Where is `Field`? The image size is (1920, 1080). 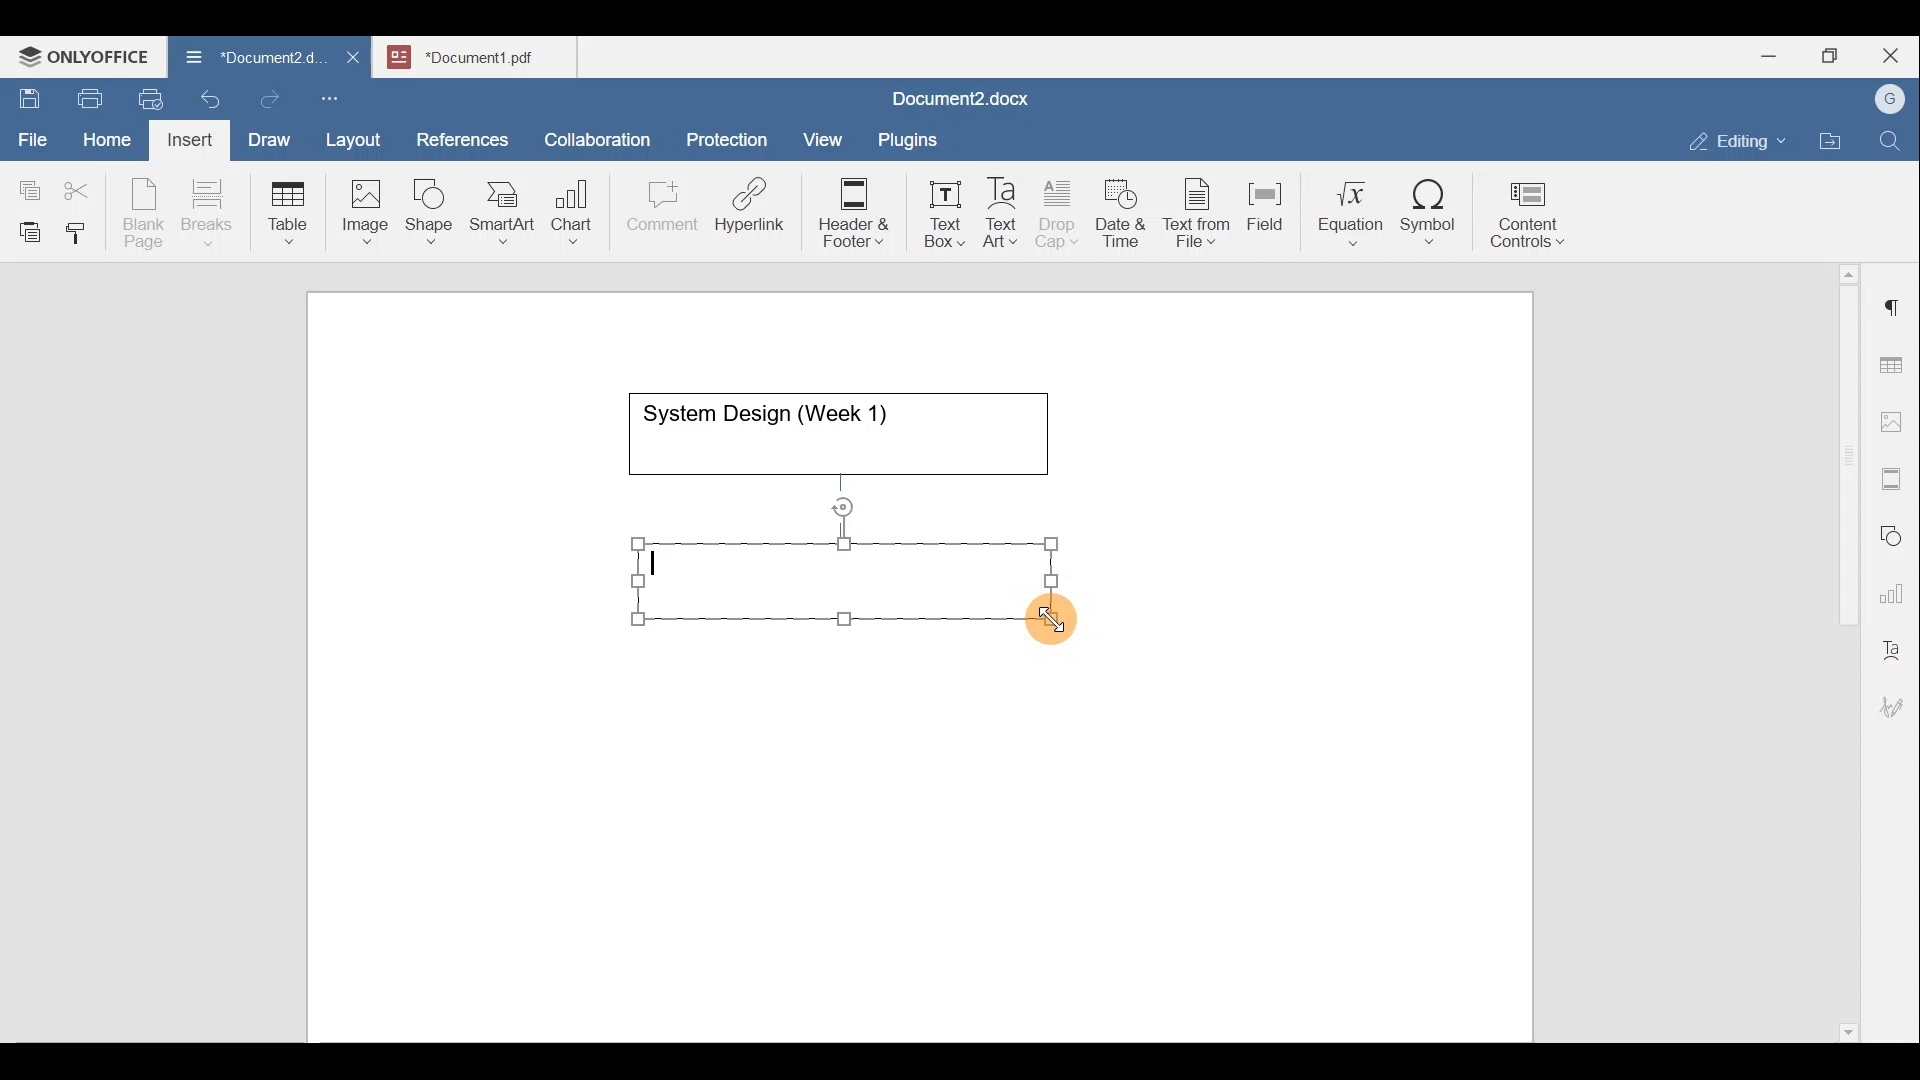 Field is located at coordinates (1265, 203).